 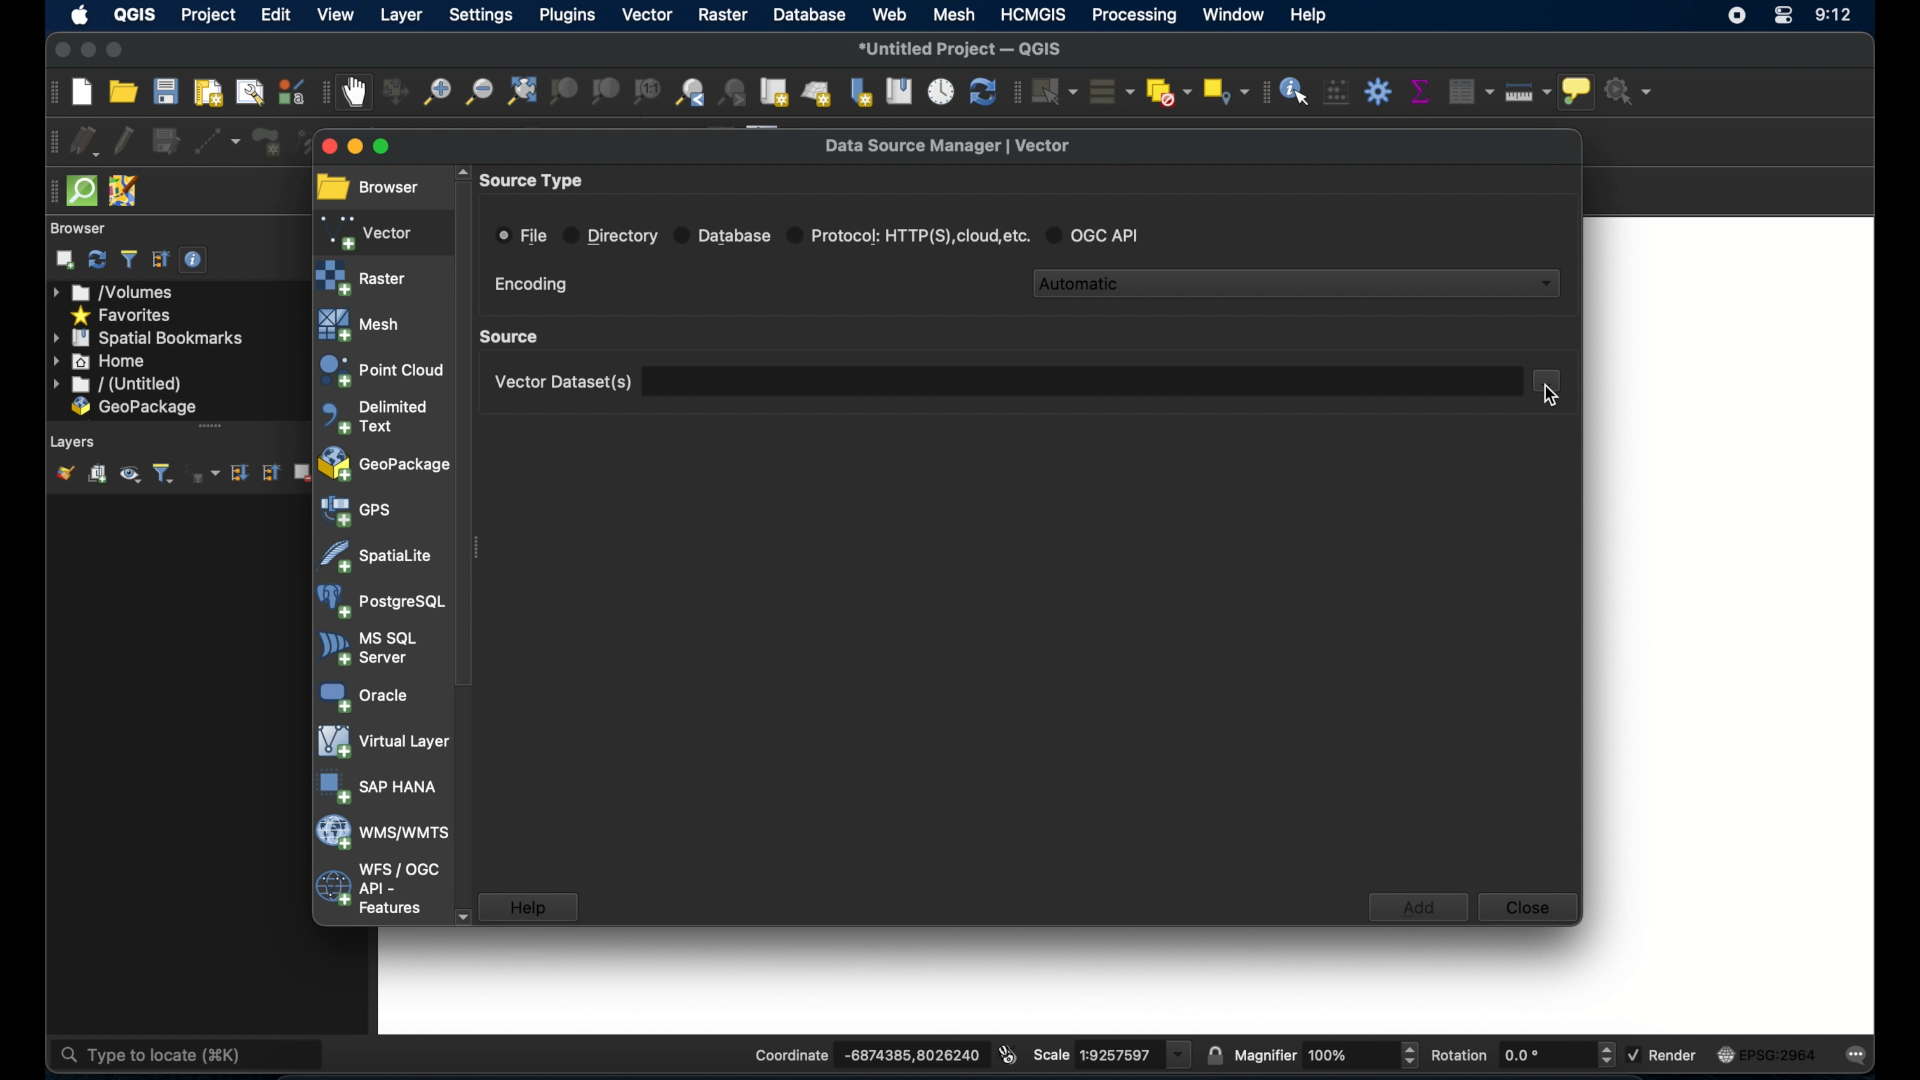 I want to click on current crs, so click(x=1766, y=1056).